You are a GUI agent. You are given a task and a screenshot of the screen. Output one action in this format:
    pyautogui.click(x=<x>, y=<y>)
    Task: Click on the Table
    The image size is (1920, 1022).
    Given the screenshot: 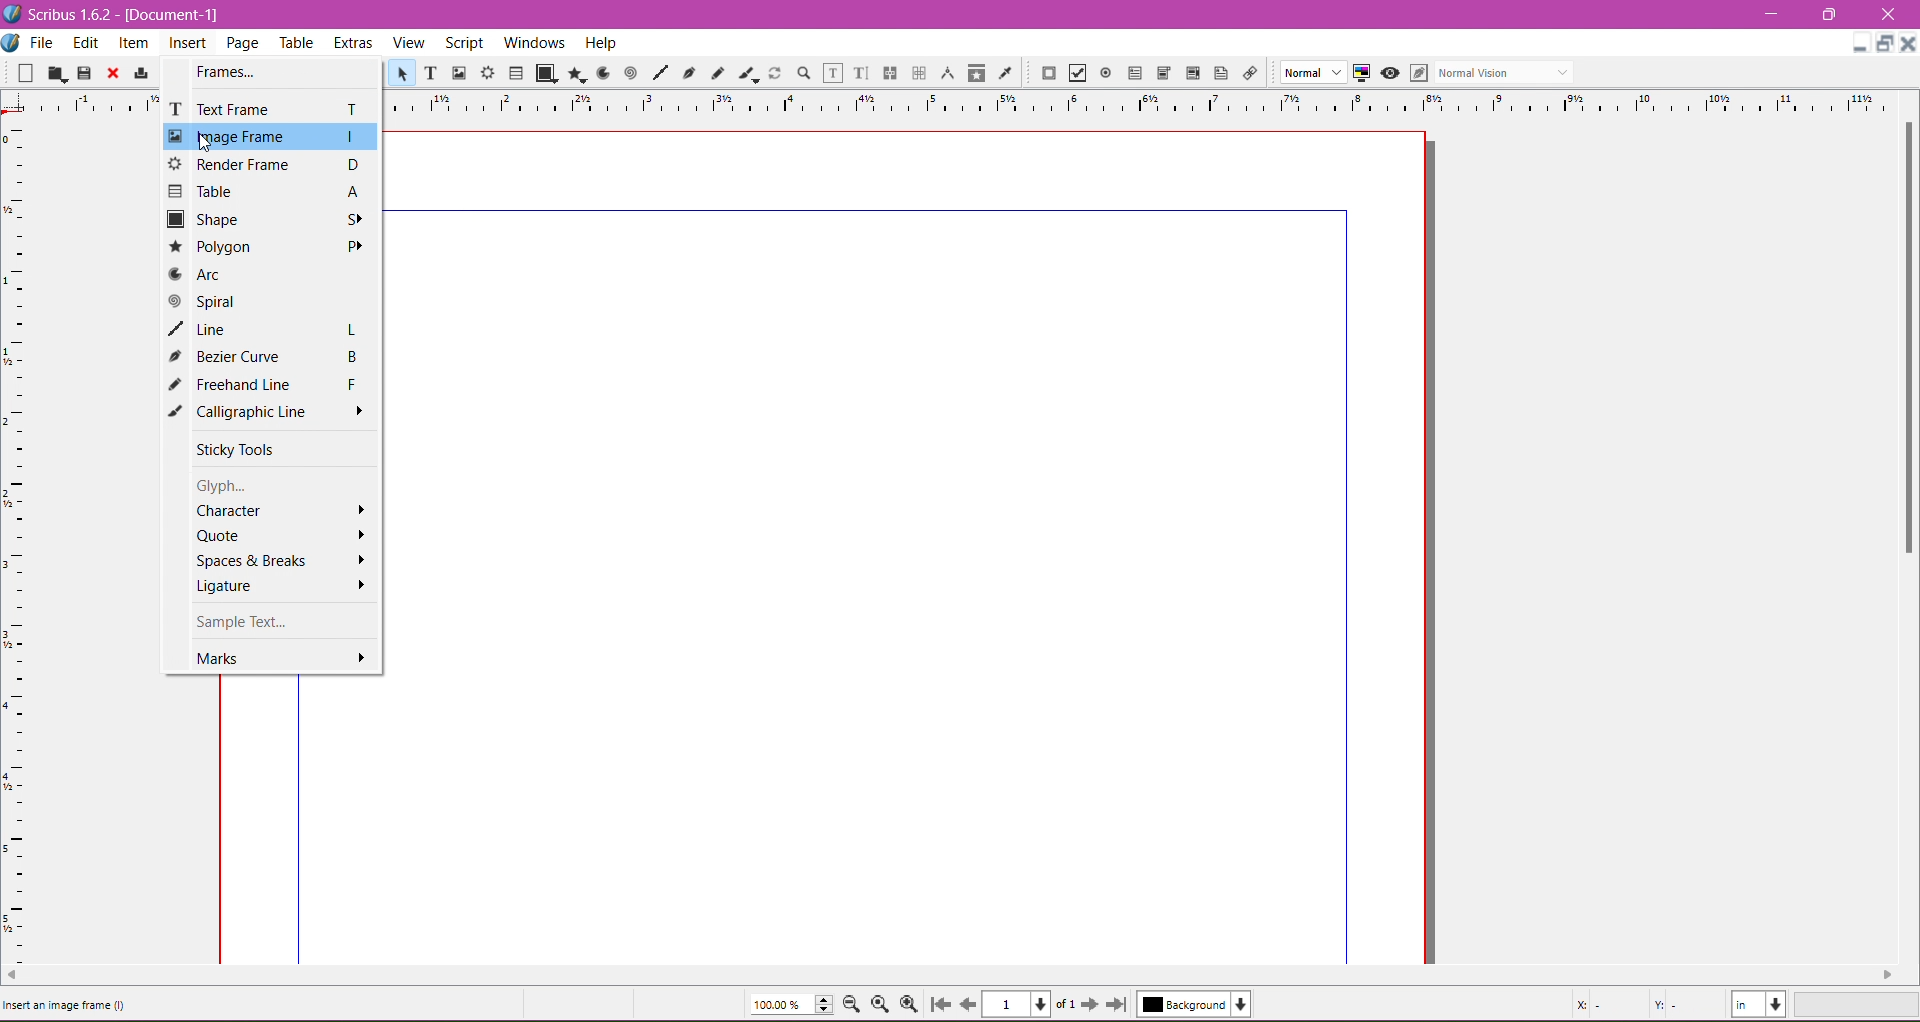 What is the action you would take?
    pyautogui.click(x=270, y=191)
    